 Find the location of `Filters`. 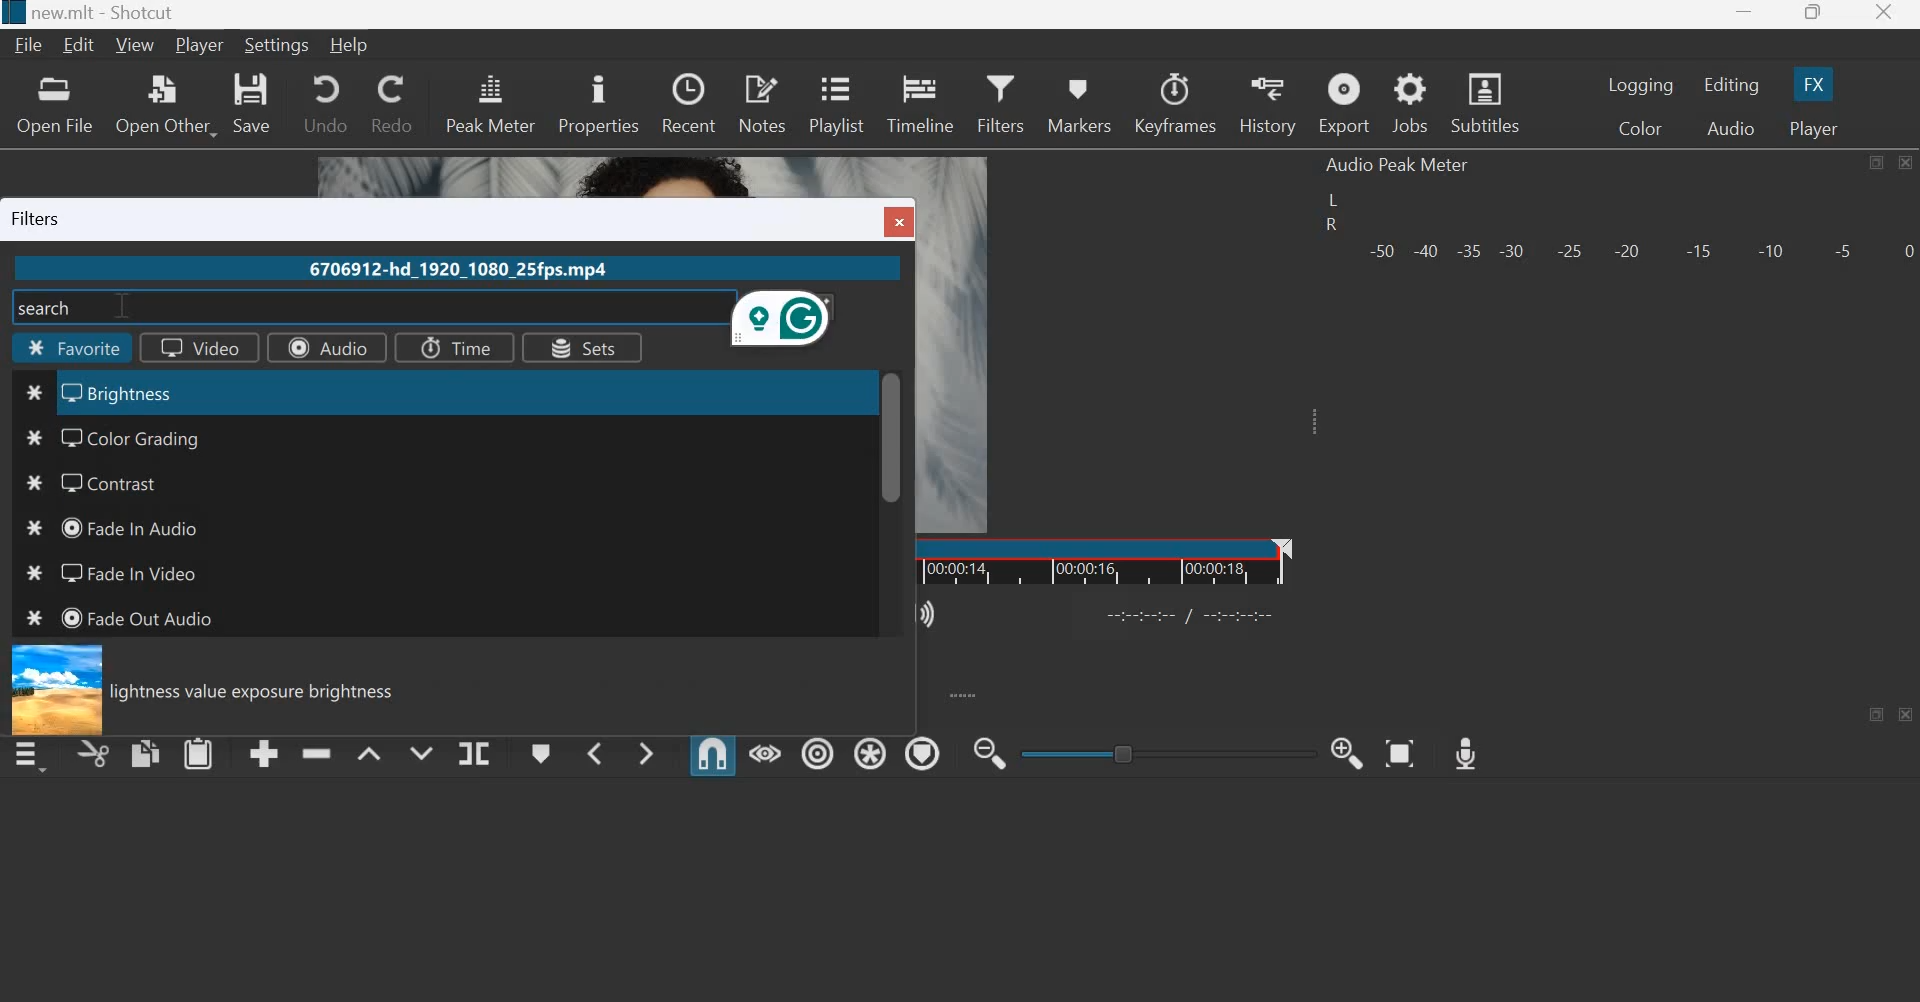

Filters is located at coordinates (1000, 100).